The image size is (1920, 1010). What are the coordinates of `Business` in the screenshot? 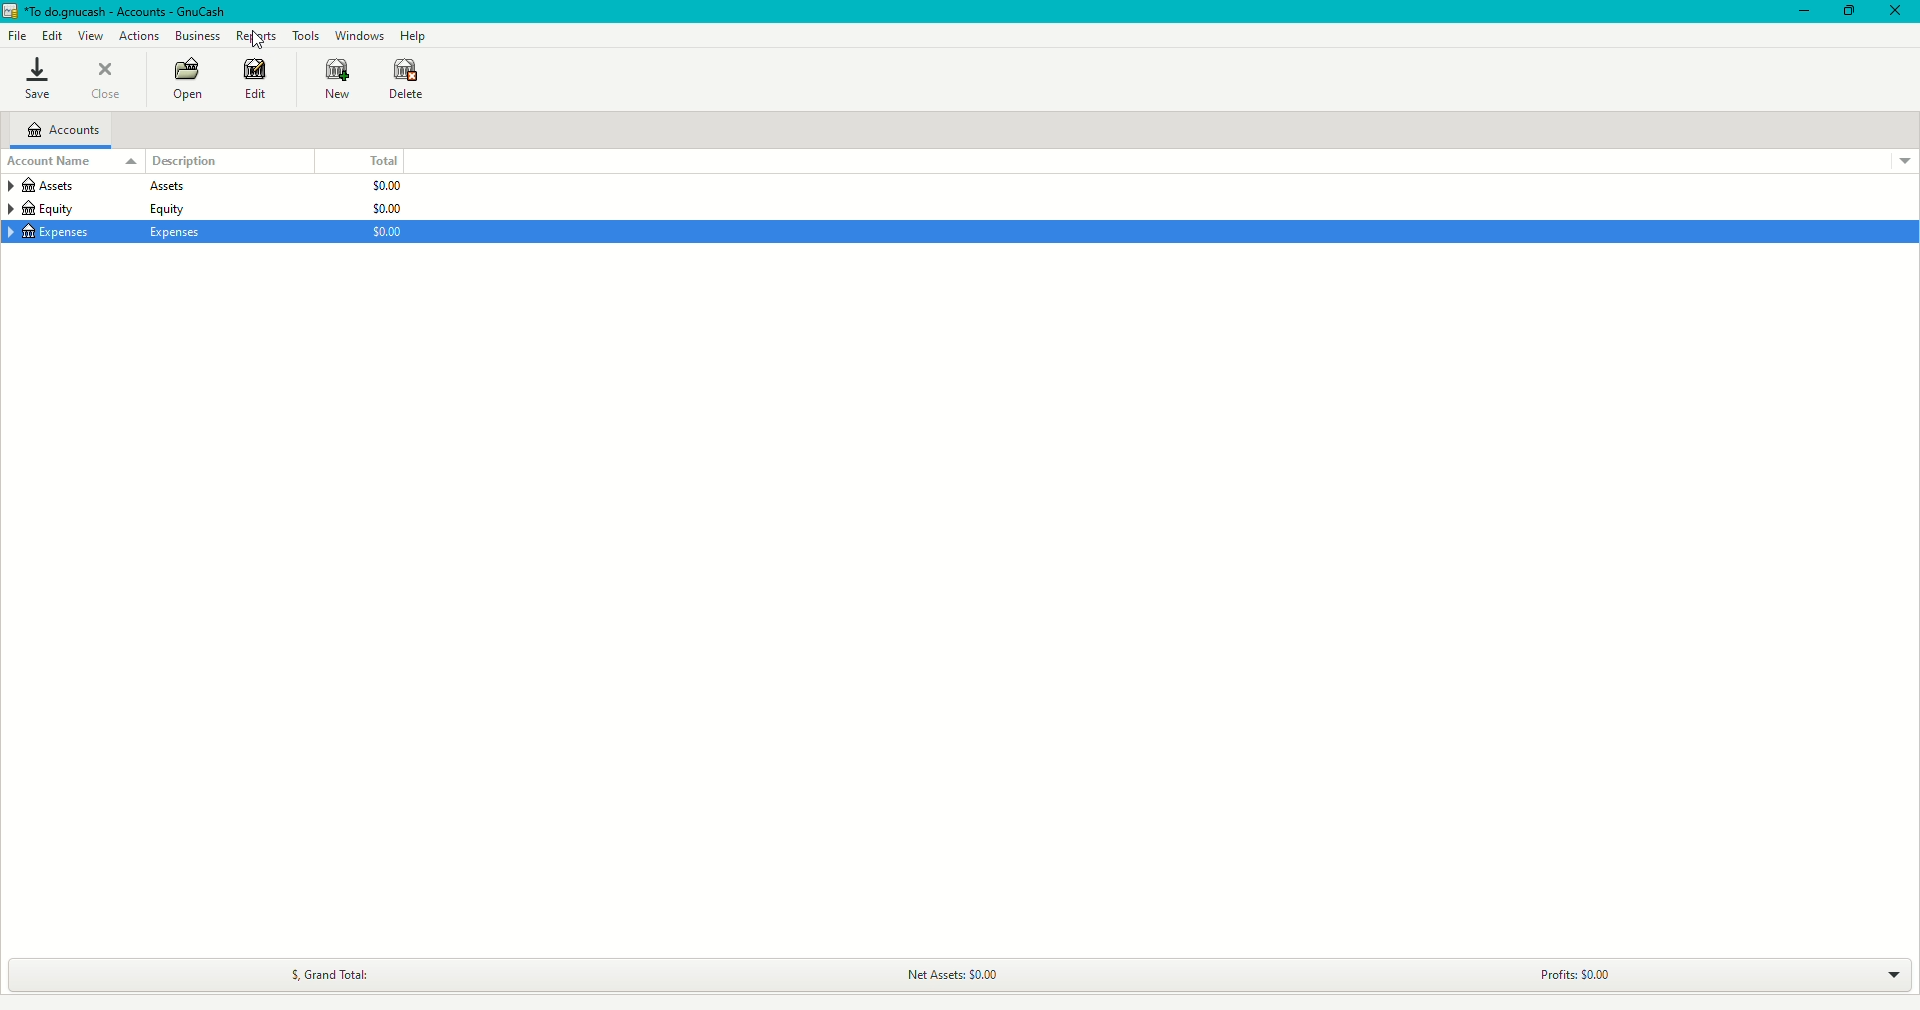 It's located at (199, 37).